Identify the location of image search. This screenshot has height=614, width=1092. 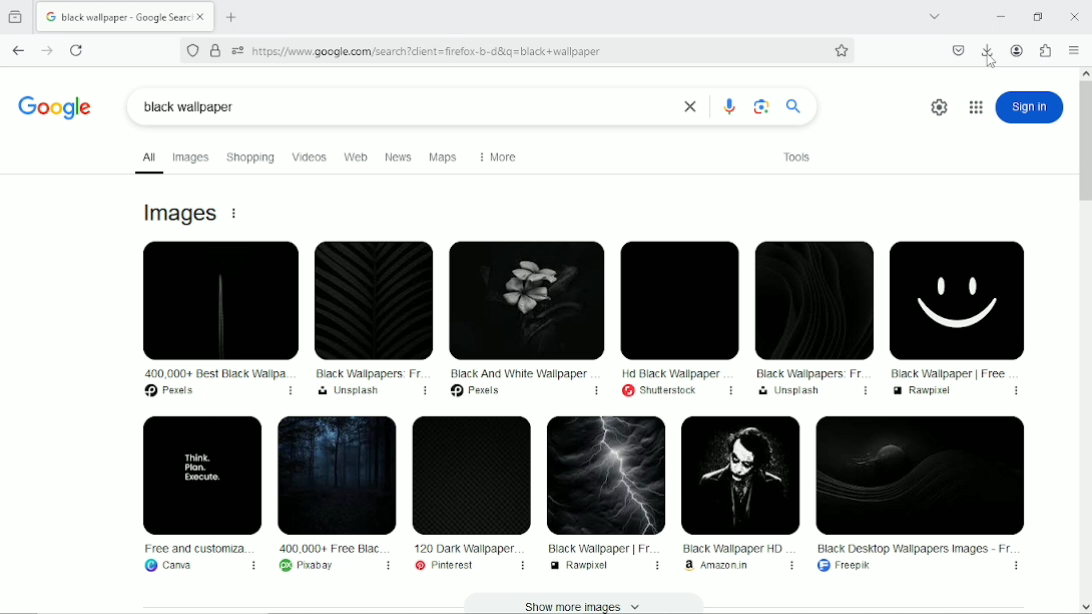
(761, 107).